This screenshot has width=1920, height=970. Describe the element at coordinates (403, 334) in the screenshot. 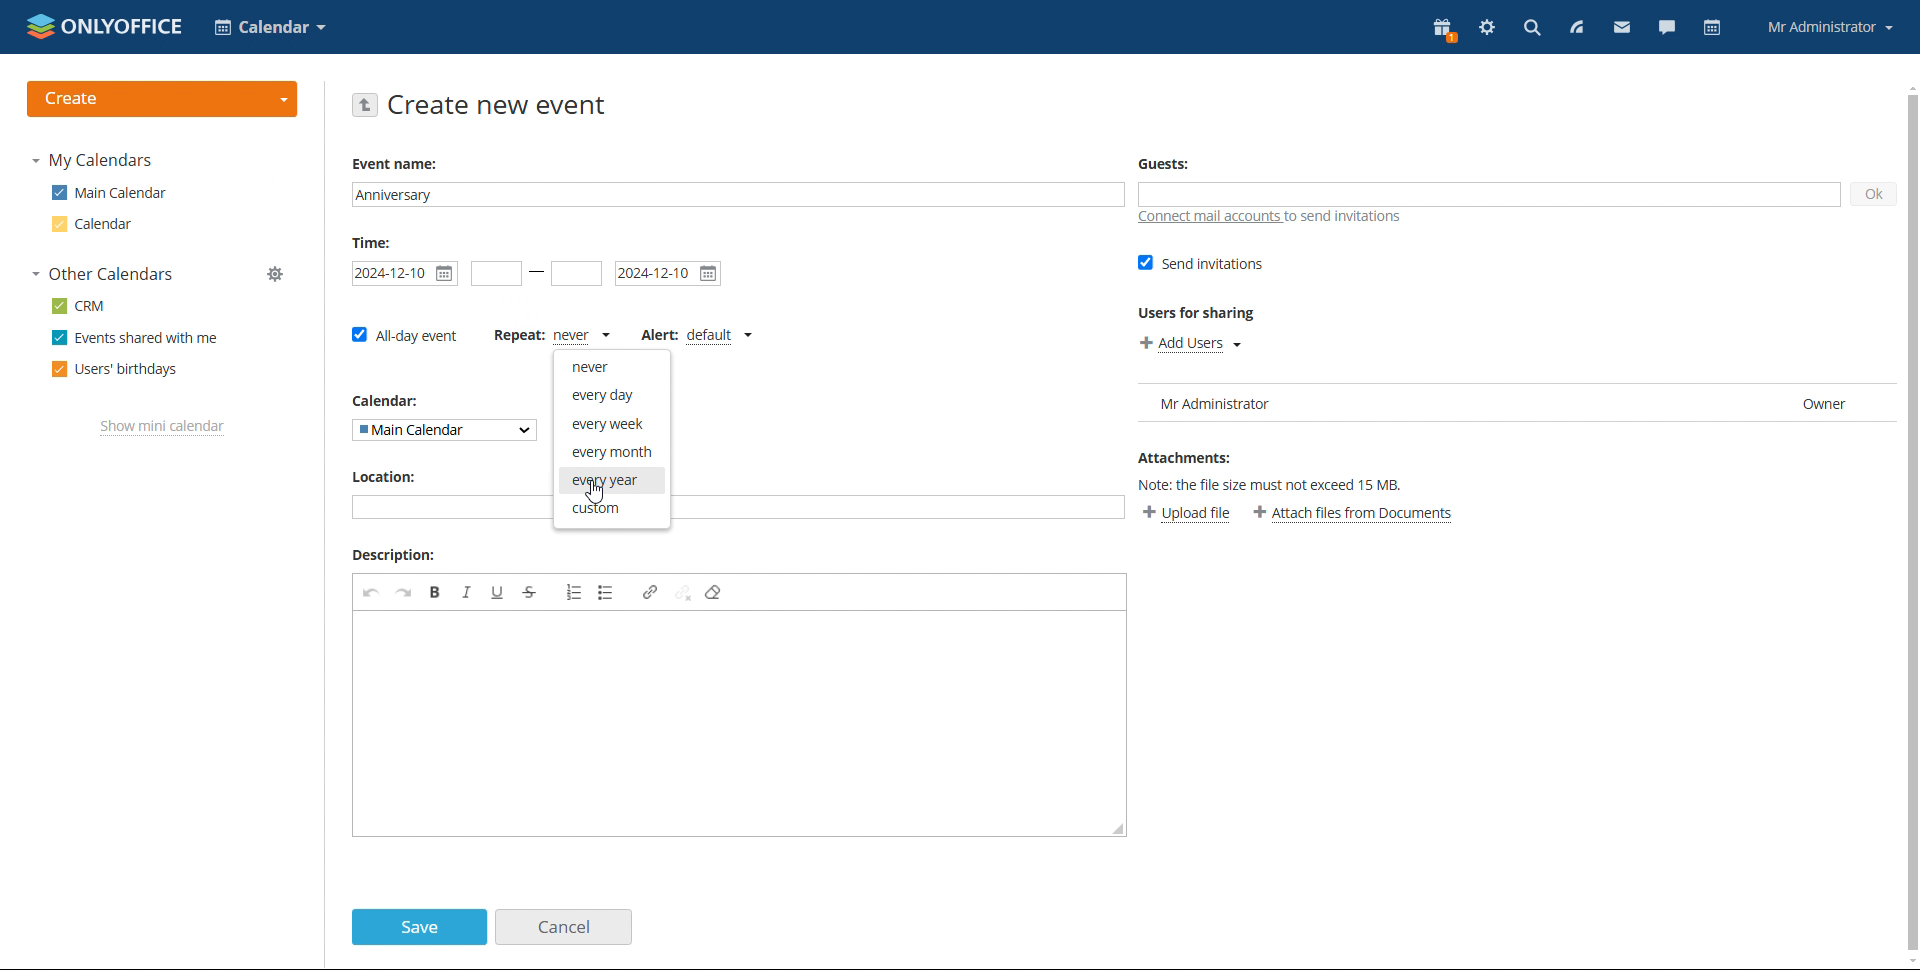

I see `all-day event checkbox` at that location.